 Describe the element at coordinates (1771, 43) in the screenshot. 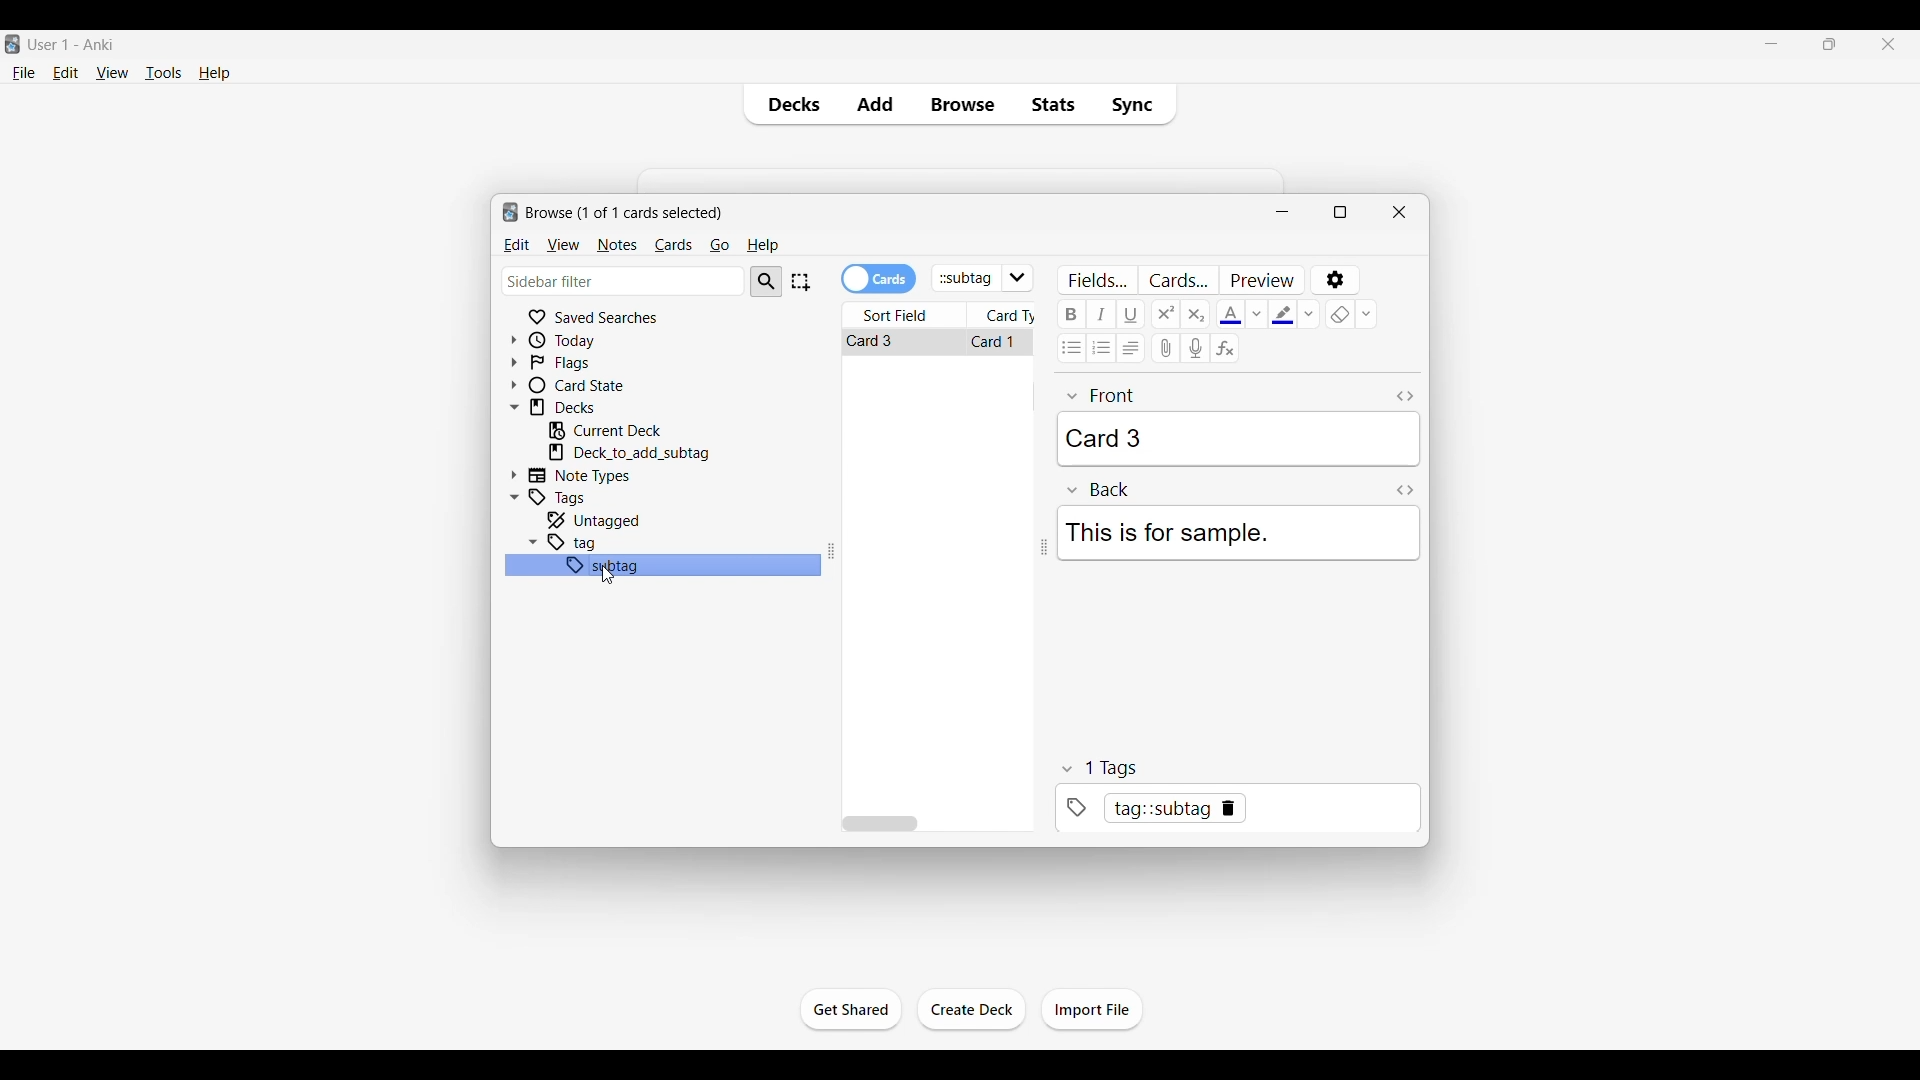

I see `Minimize` at that location.